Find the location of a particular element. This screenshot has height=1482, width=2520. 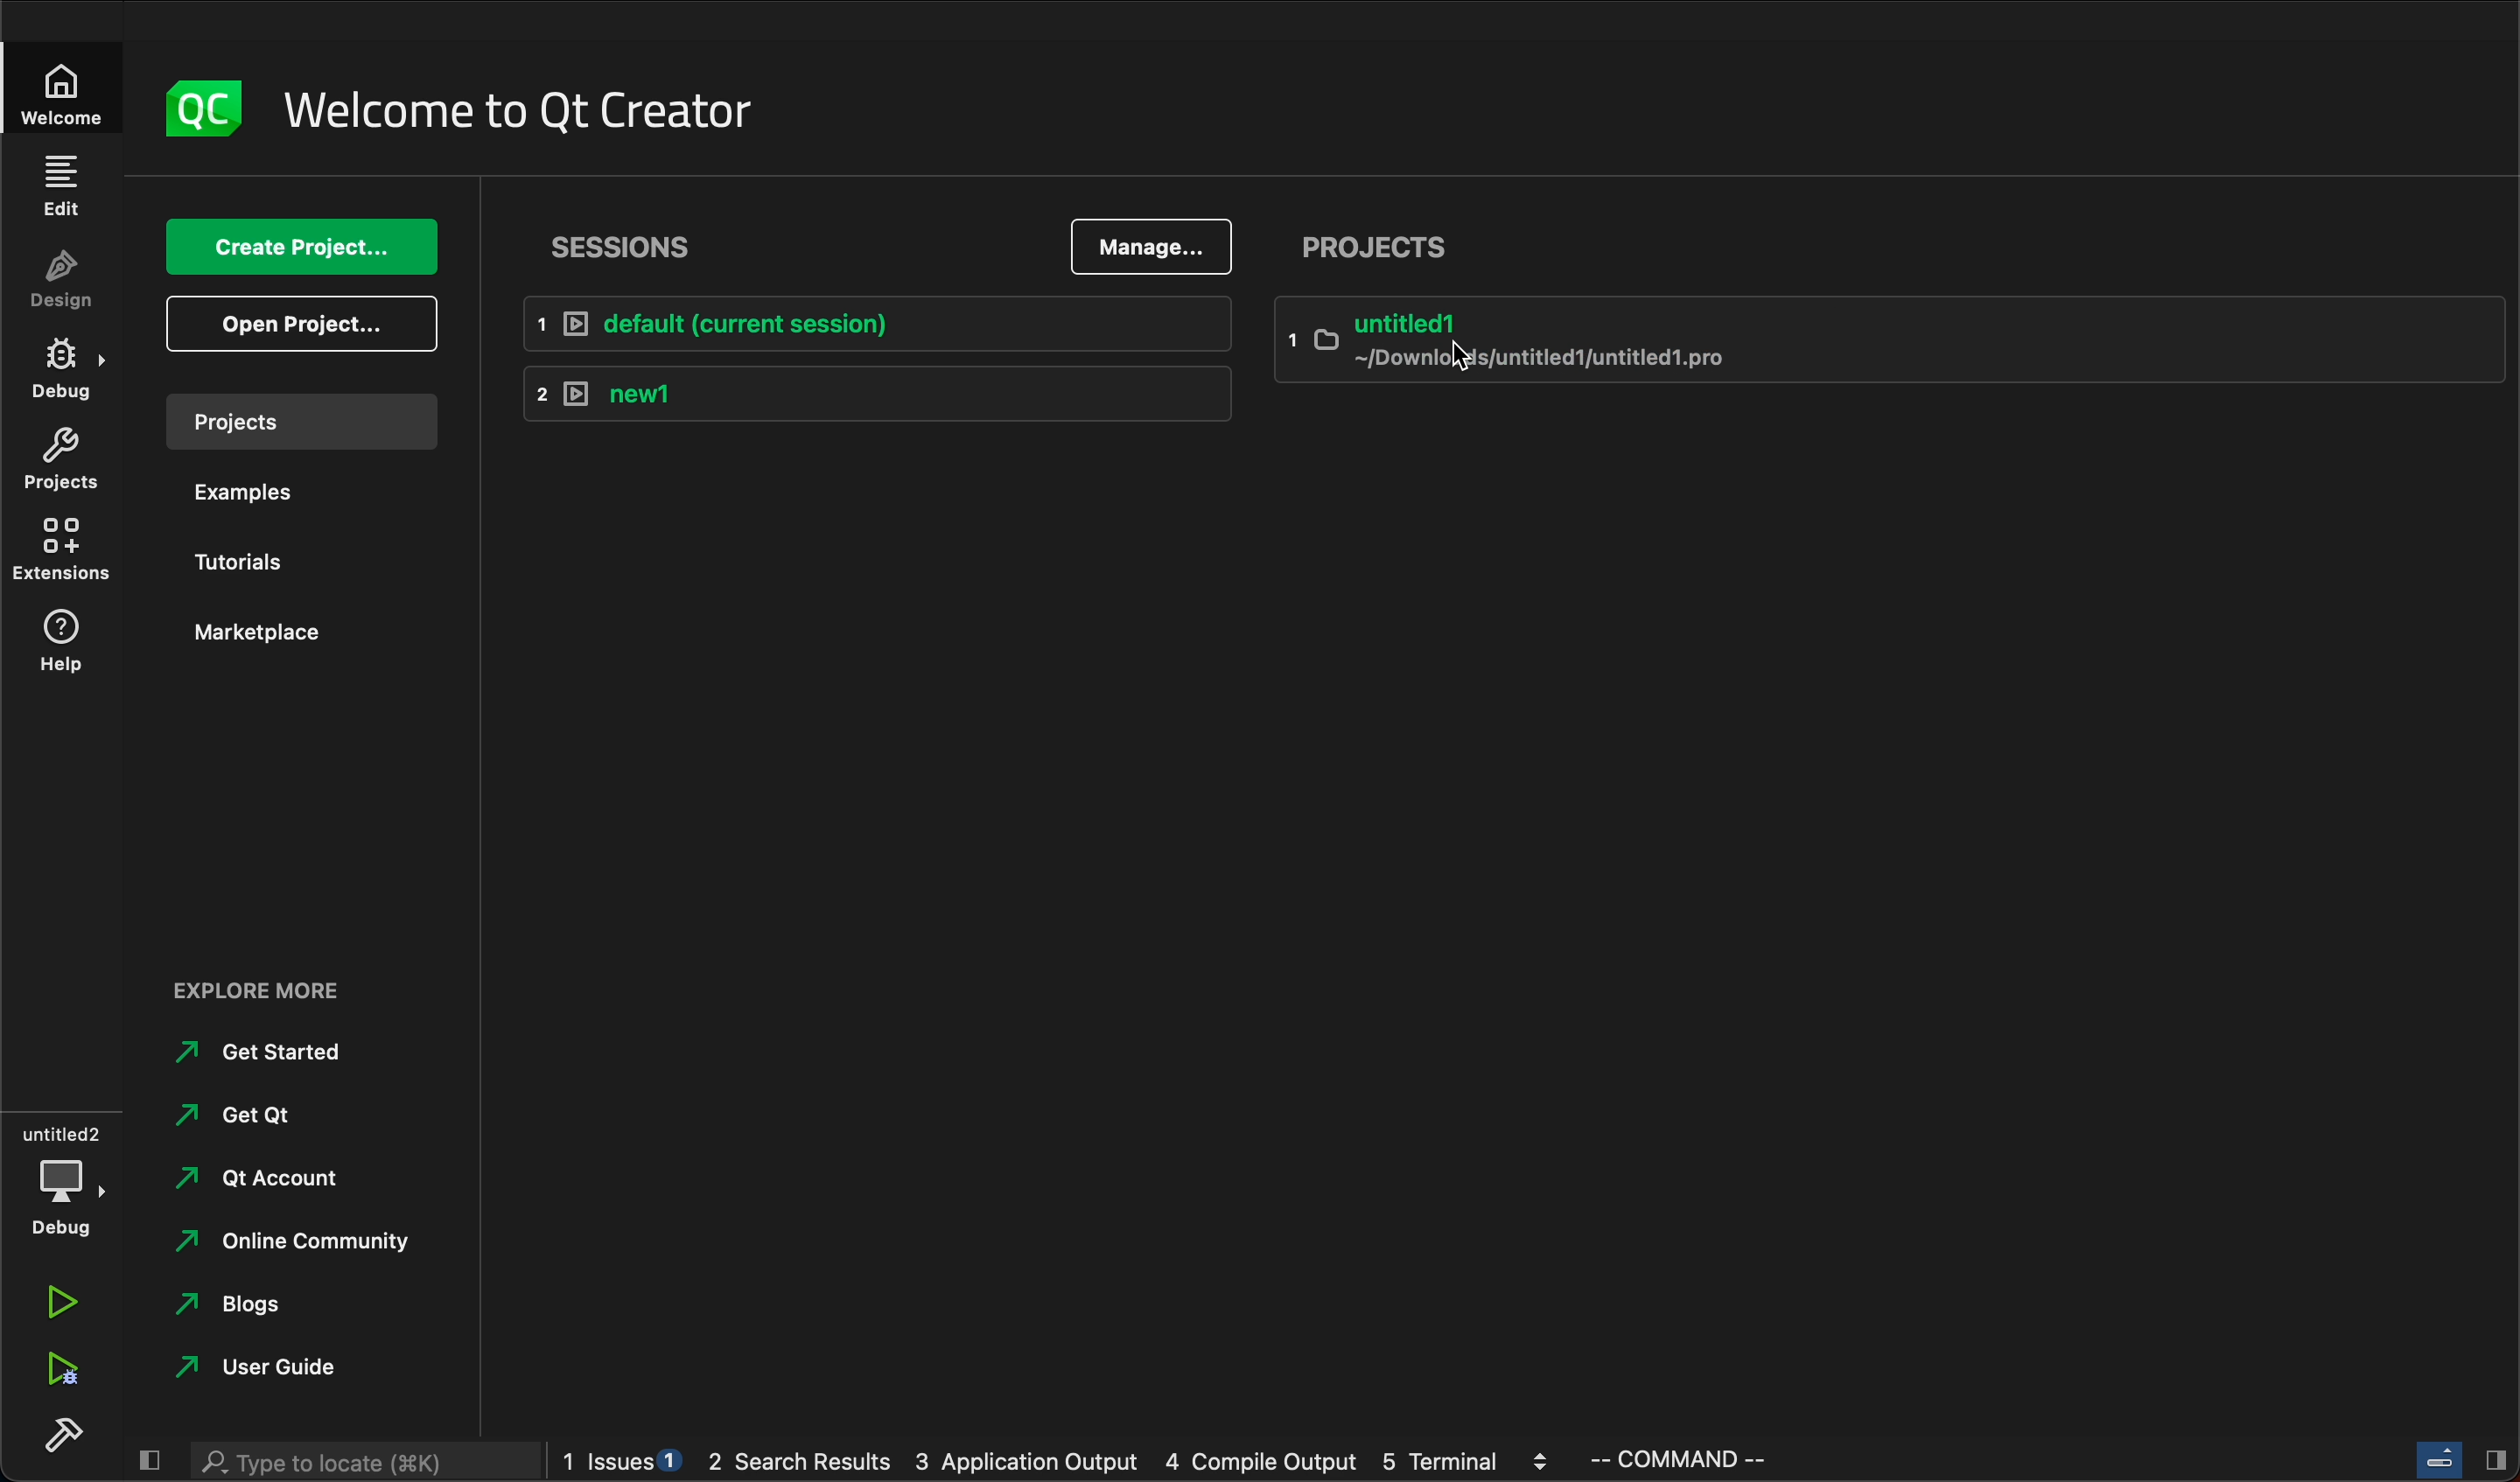

blogs is located at coordinates (289, 1306).